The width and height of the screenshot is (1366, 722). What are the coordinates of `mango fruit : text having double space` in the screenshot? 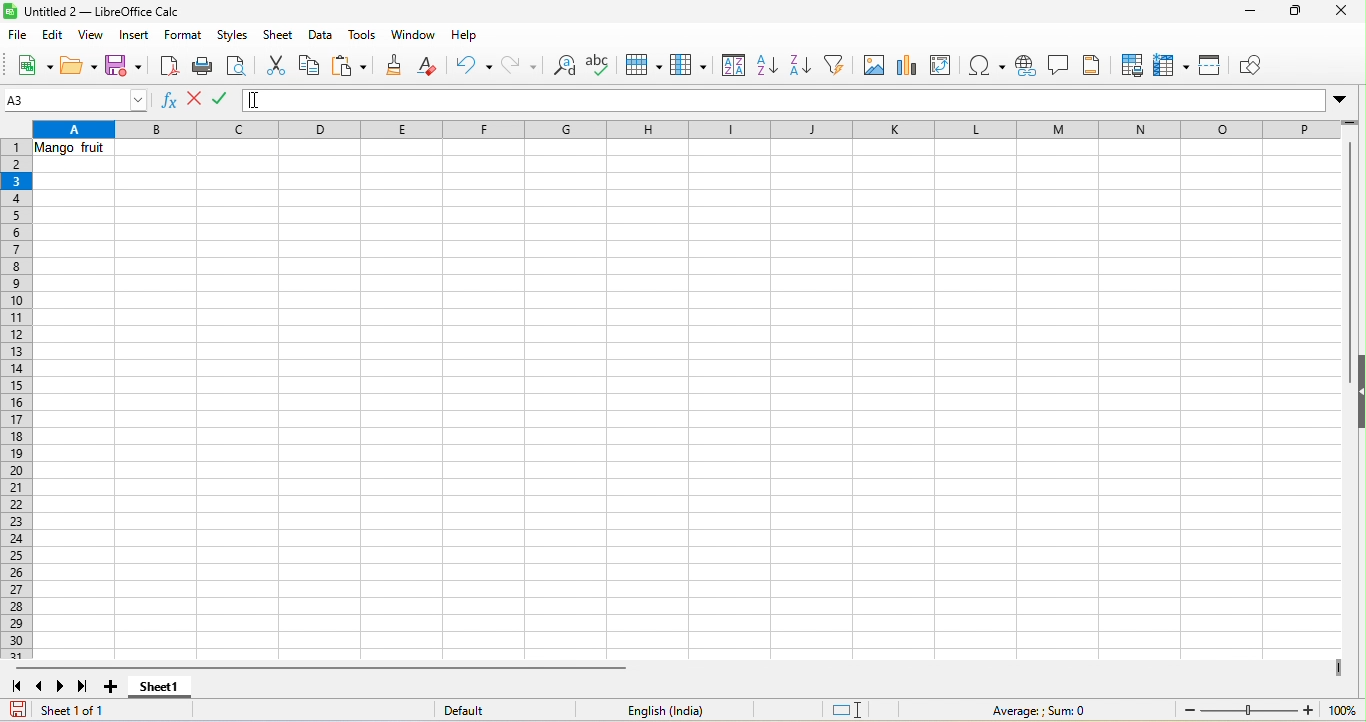 It's located at (77, 151).